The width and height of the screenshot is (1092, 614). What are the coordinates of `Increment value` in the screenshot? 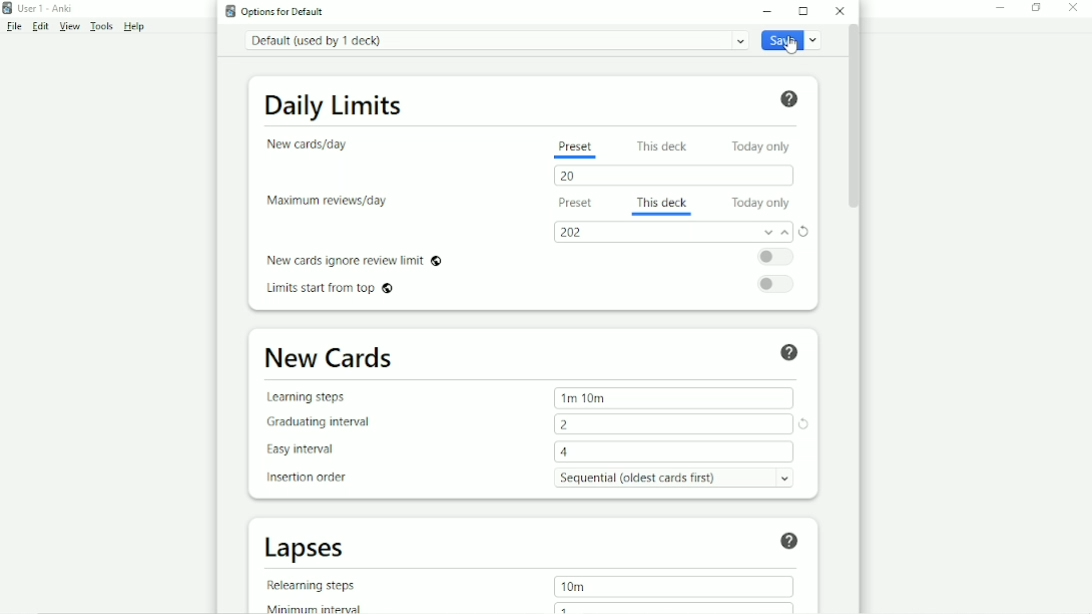 It's located at (786, 235).